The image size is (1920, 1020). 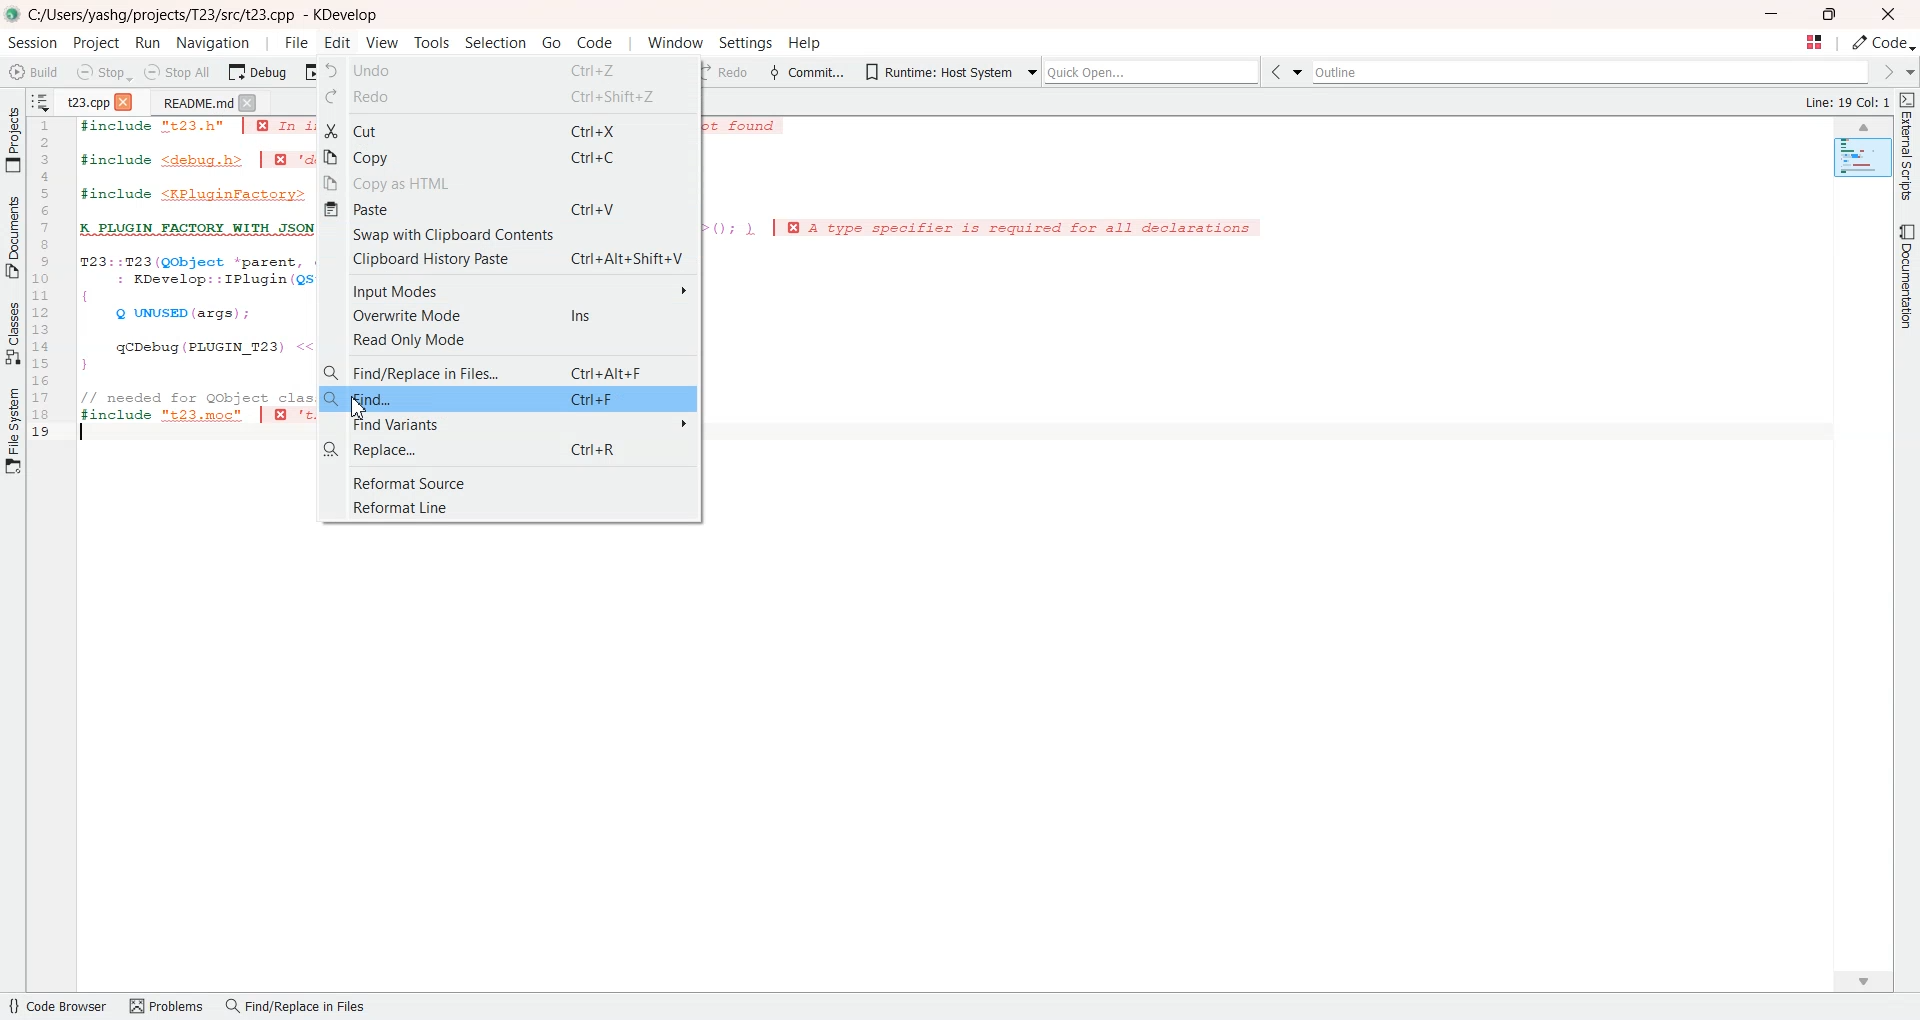 I want to click on Code, so click(x=1884, y=43).